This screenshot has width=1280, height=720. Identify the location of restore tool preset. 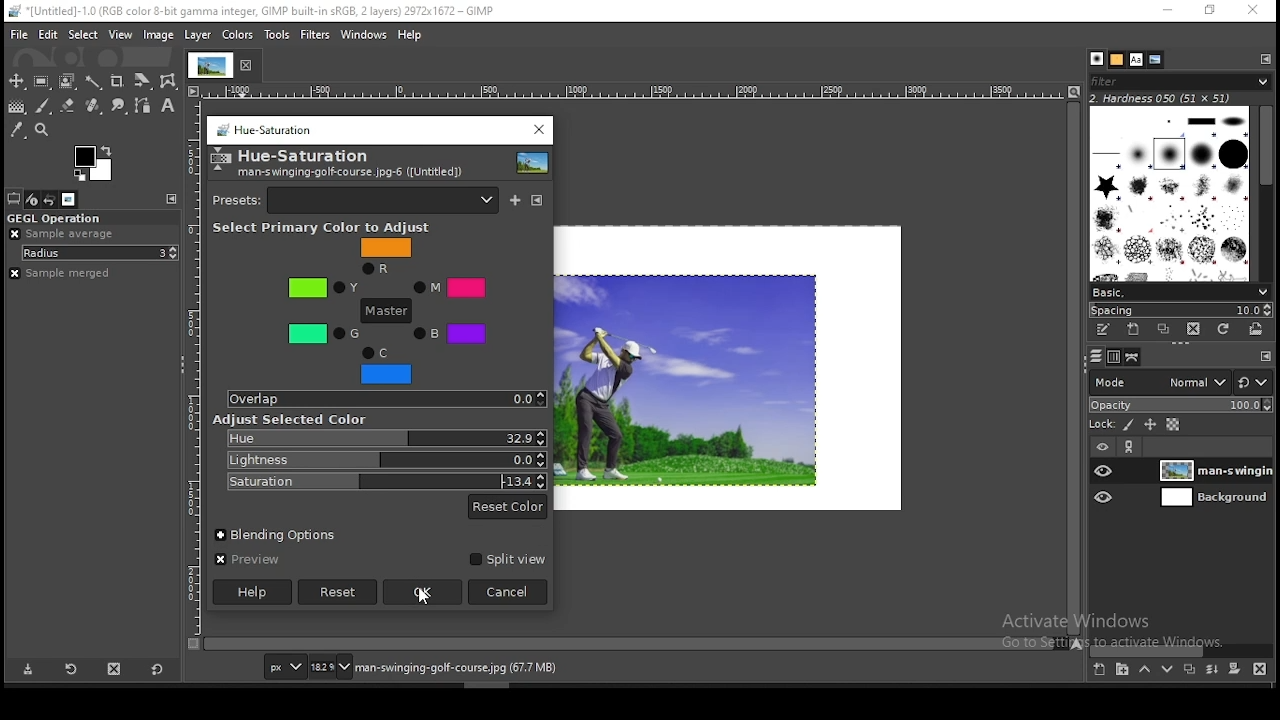
(72, 670).